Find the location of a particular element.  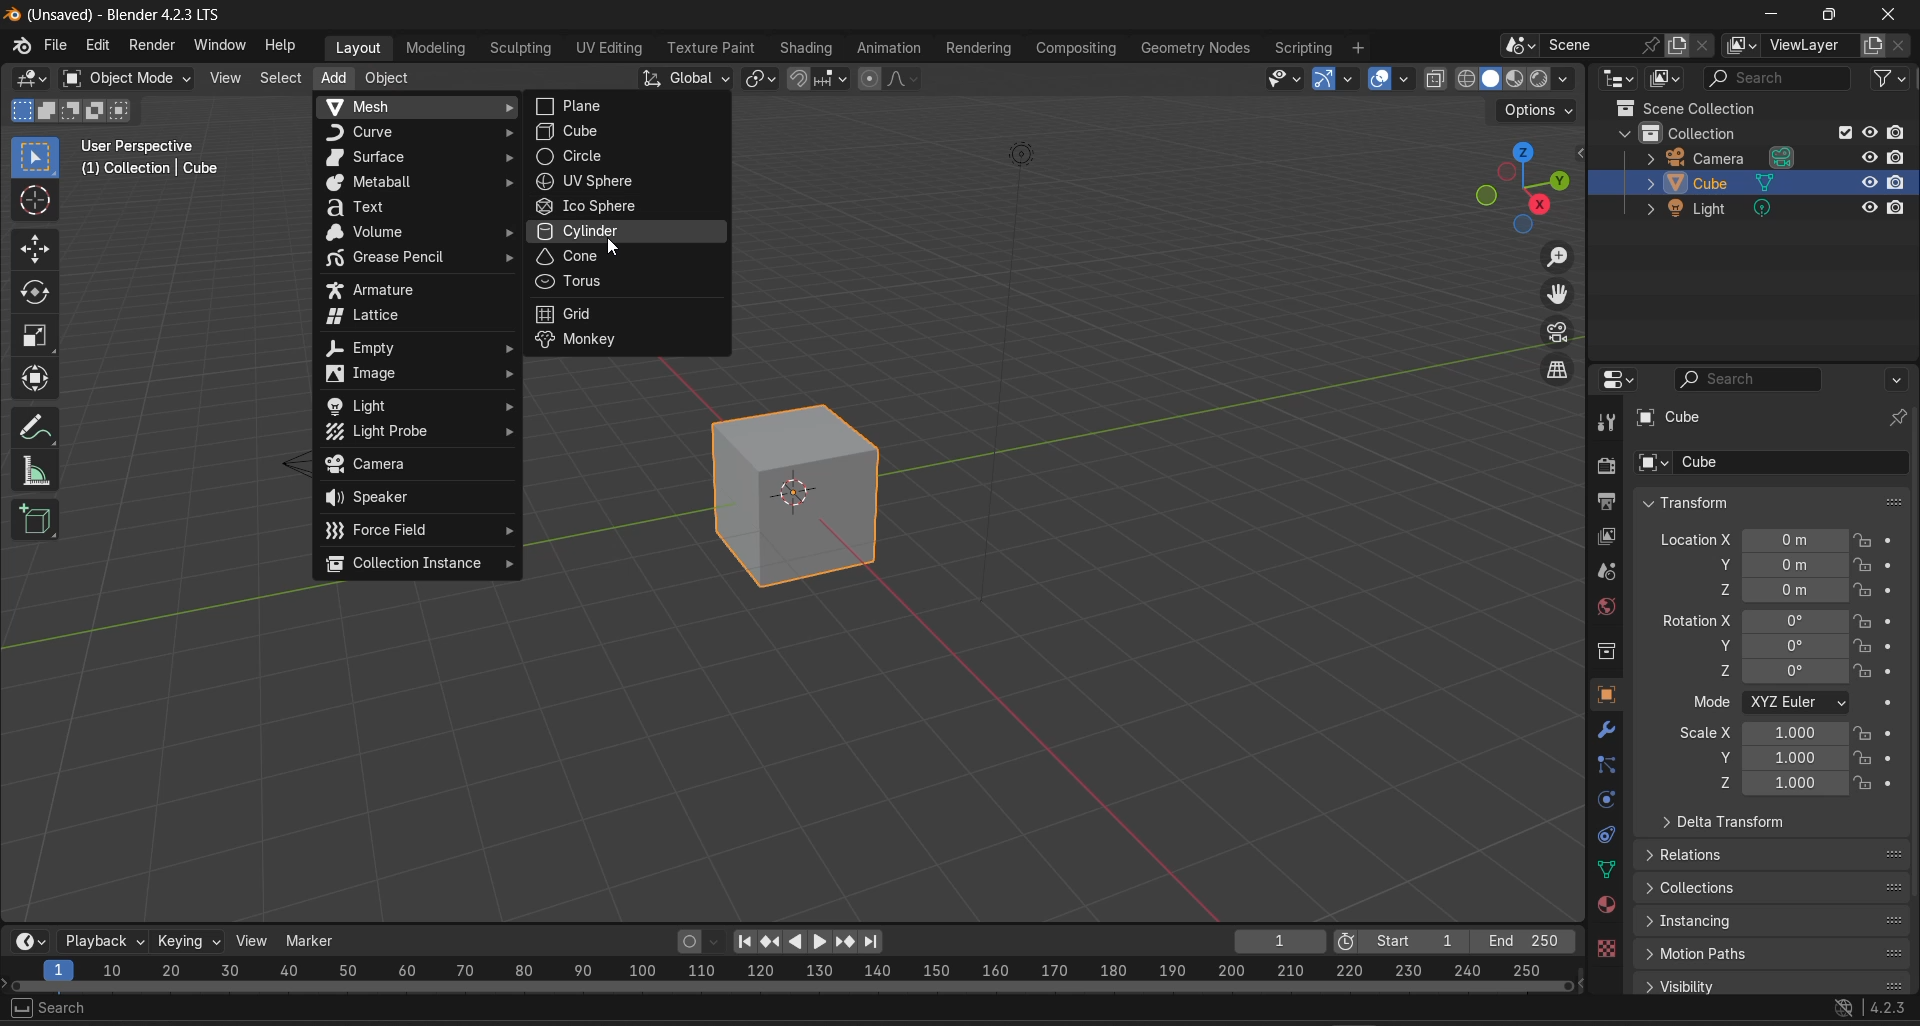

overlays is located at coordinates (1411, 78).